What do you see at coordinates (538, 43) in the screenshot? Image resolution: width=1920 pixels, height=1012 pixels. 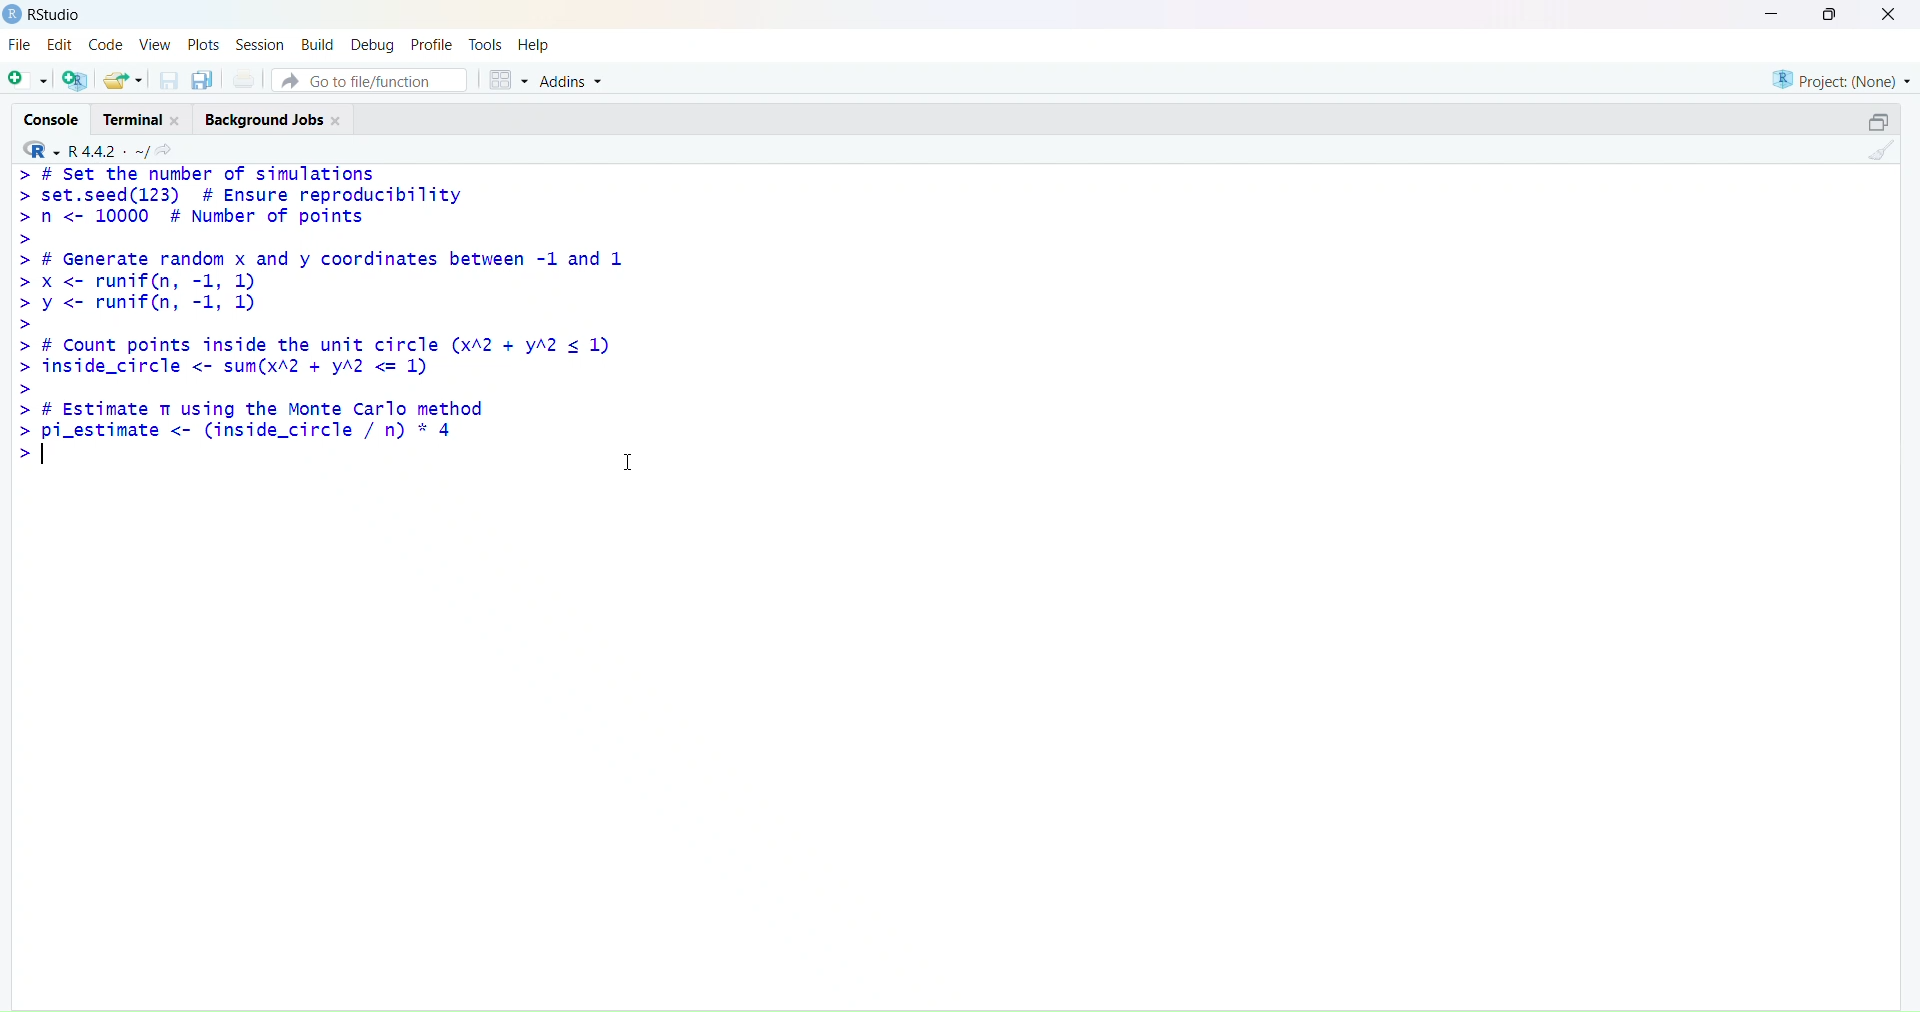 I see `Help` at bounding box center [538, 43].